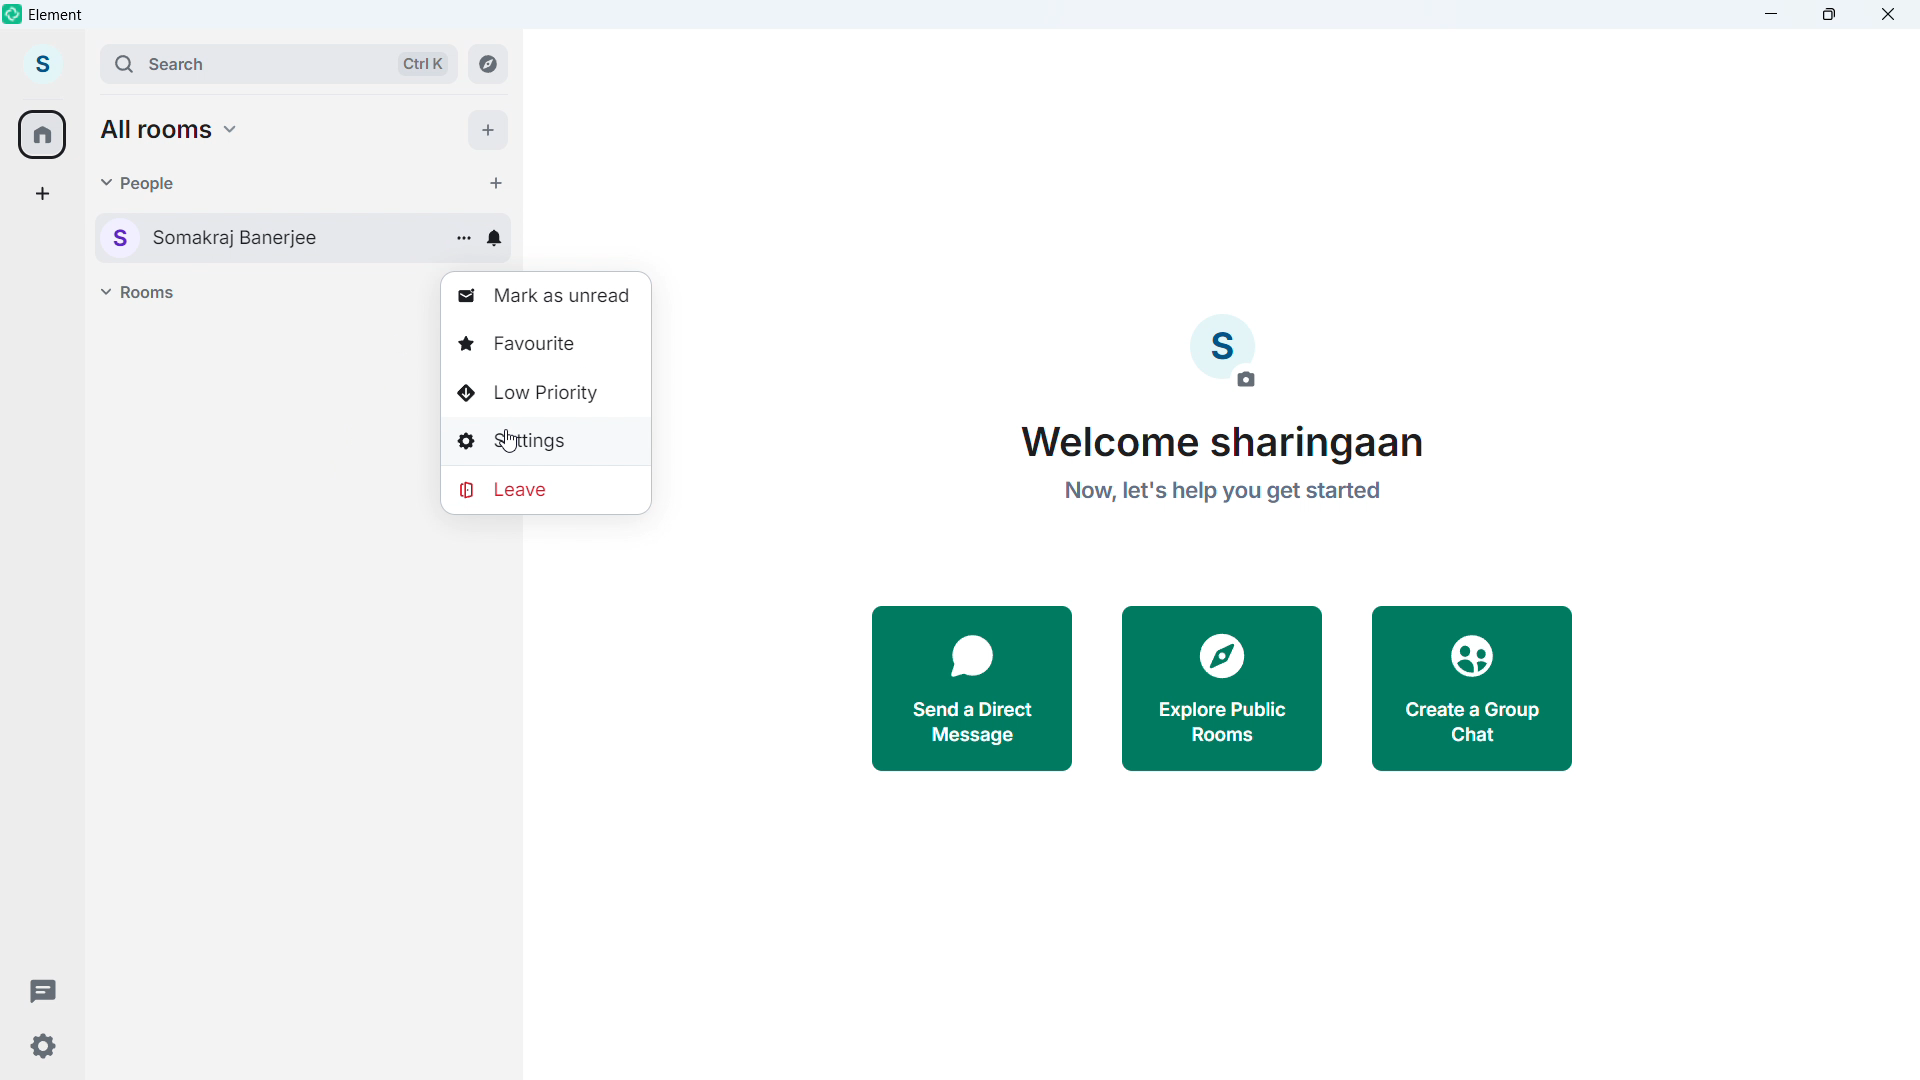 The height and width of the screenshot is (1080, 1920). Describe the element at coordinates (1827, 16) in the screenshot. I see `maximize` at that location.